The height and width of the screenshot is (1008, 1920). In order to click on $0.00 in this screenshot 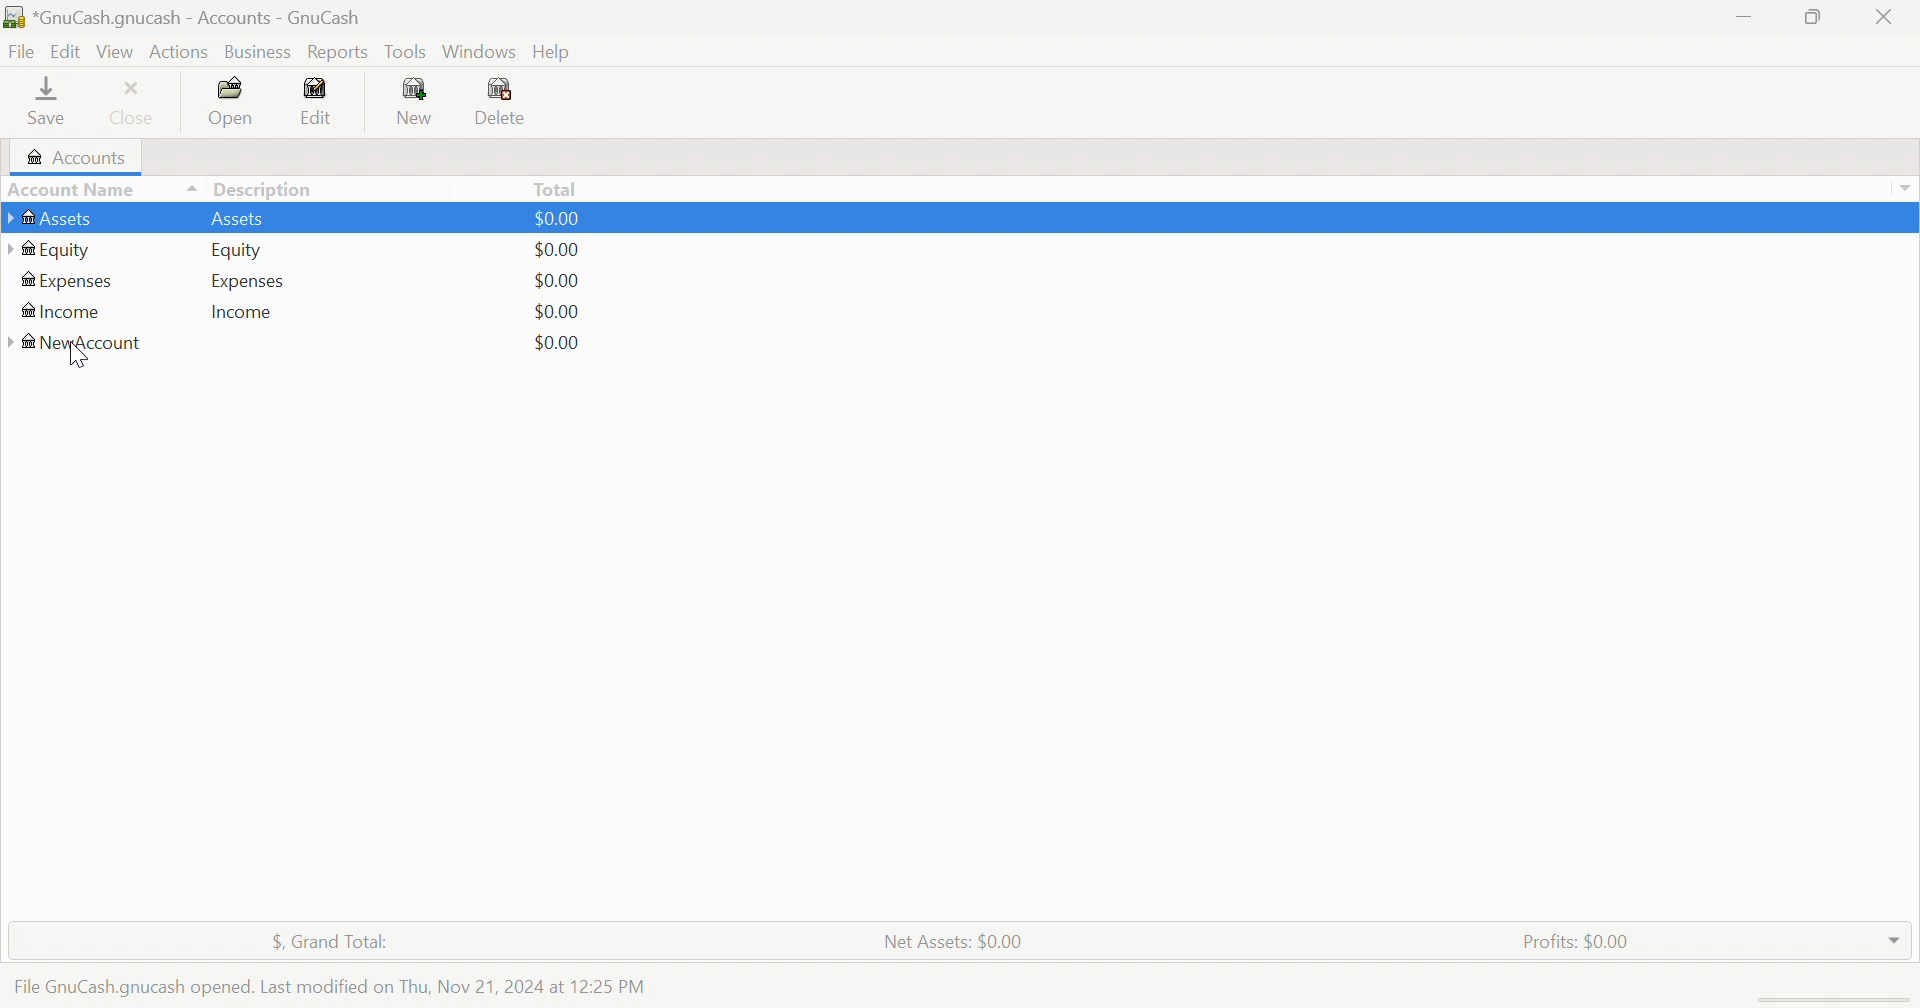, I will do `click(556, 281)`.